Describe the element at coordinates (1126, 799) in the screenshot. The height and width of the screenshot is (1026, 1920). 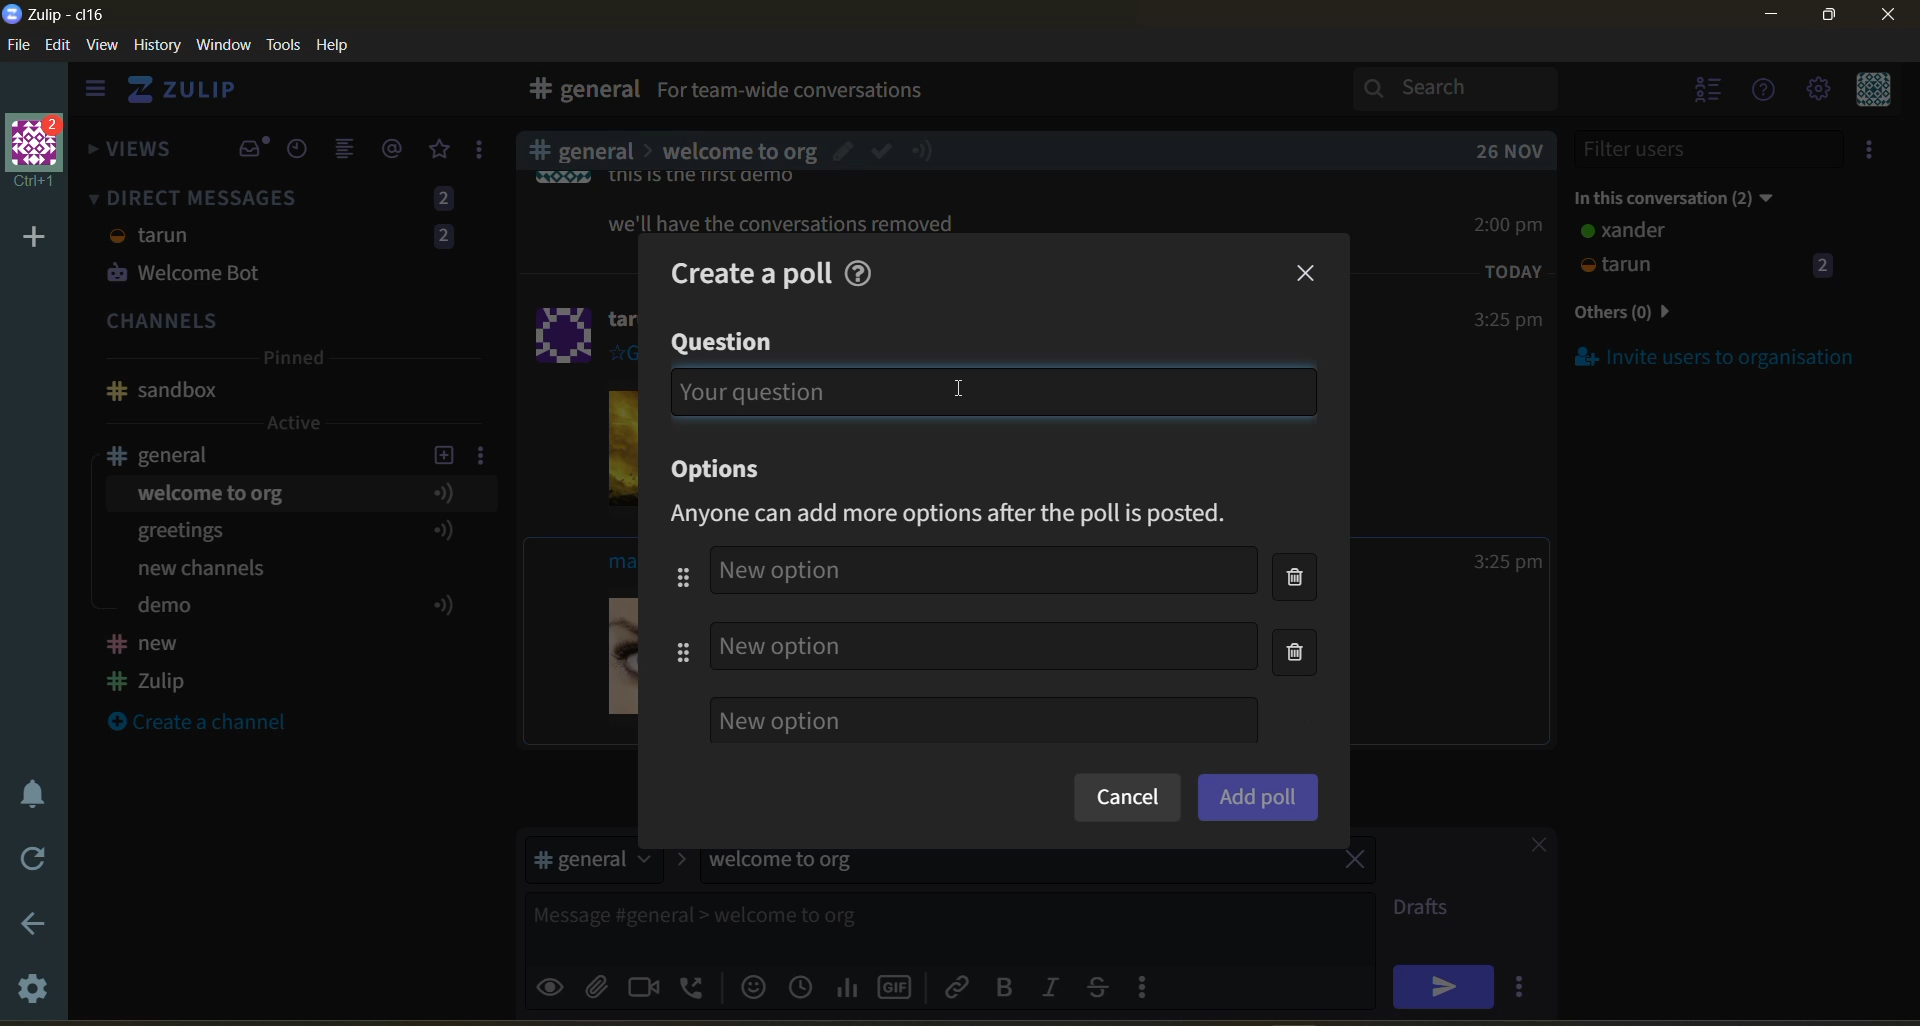
I see `cancel` at that location.